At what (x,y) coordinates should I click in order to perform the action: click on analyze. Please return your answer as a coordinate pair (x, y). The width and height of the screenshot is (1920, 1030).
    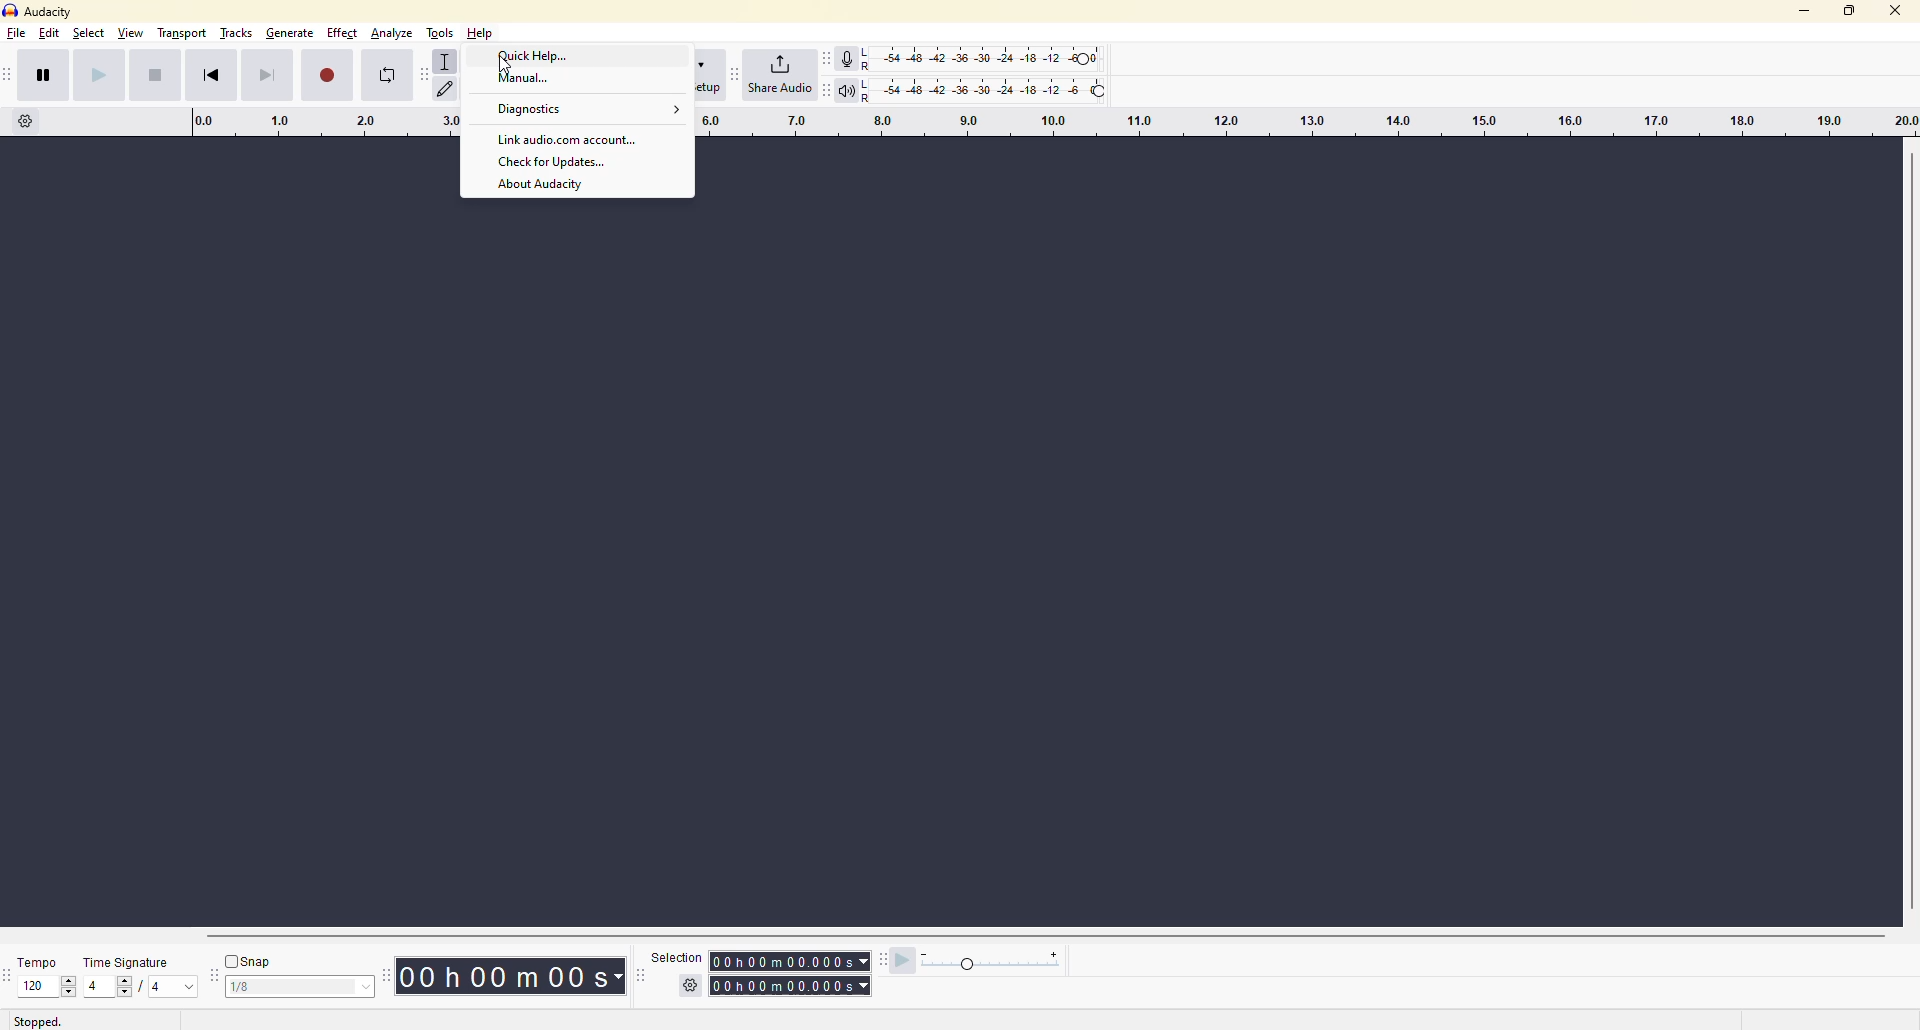
    Looking at the image, I should click on (391, 35).